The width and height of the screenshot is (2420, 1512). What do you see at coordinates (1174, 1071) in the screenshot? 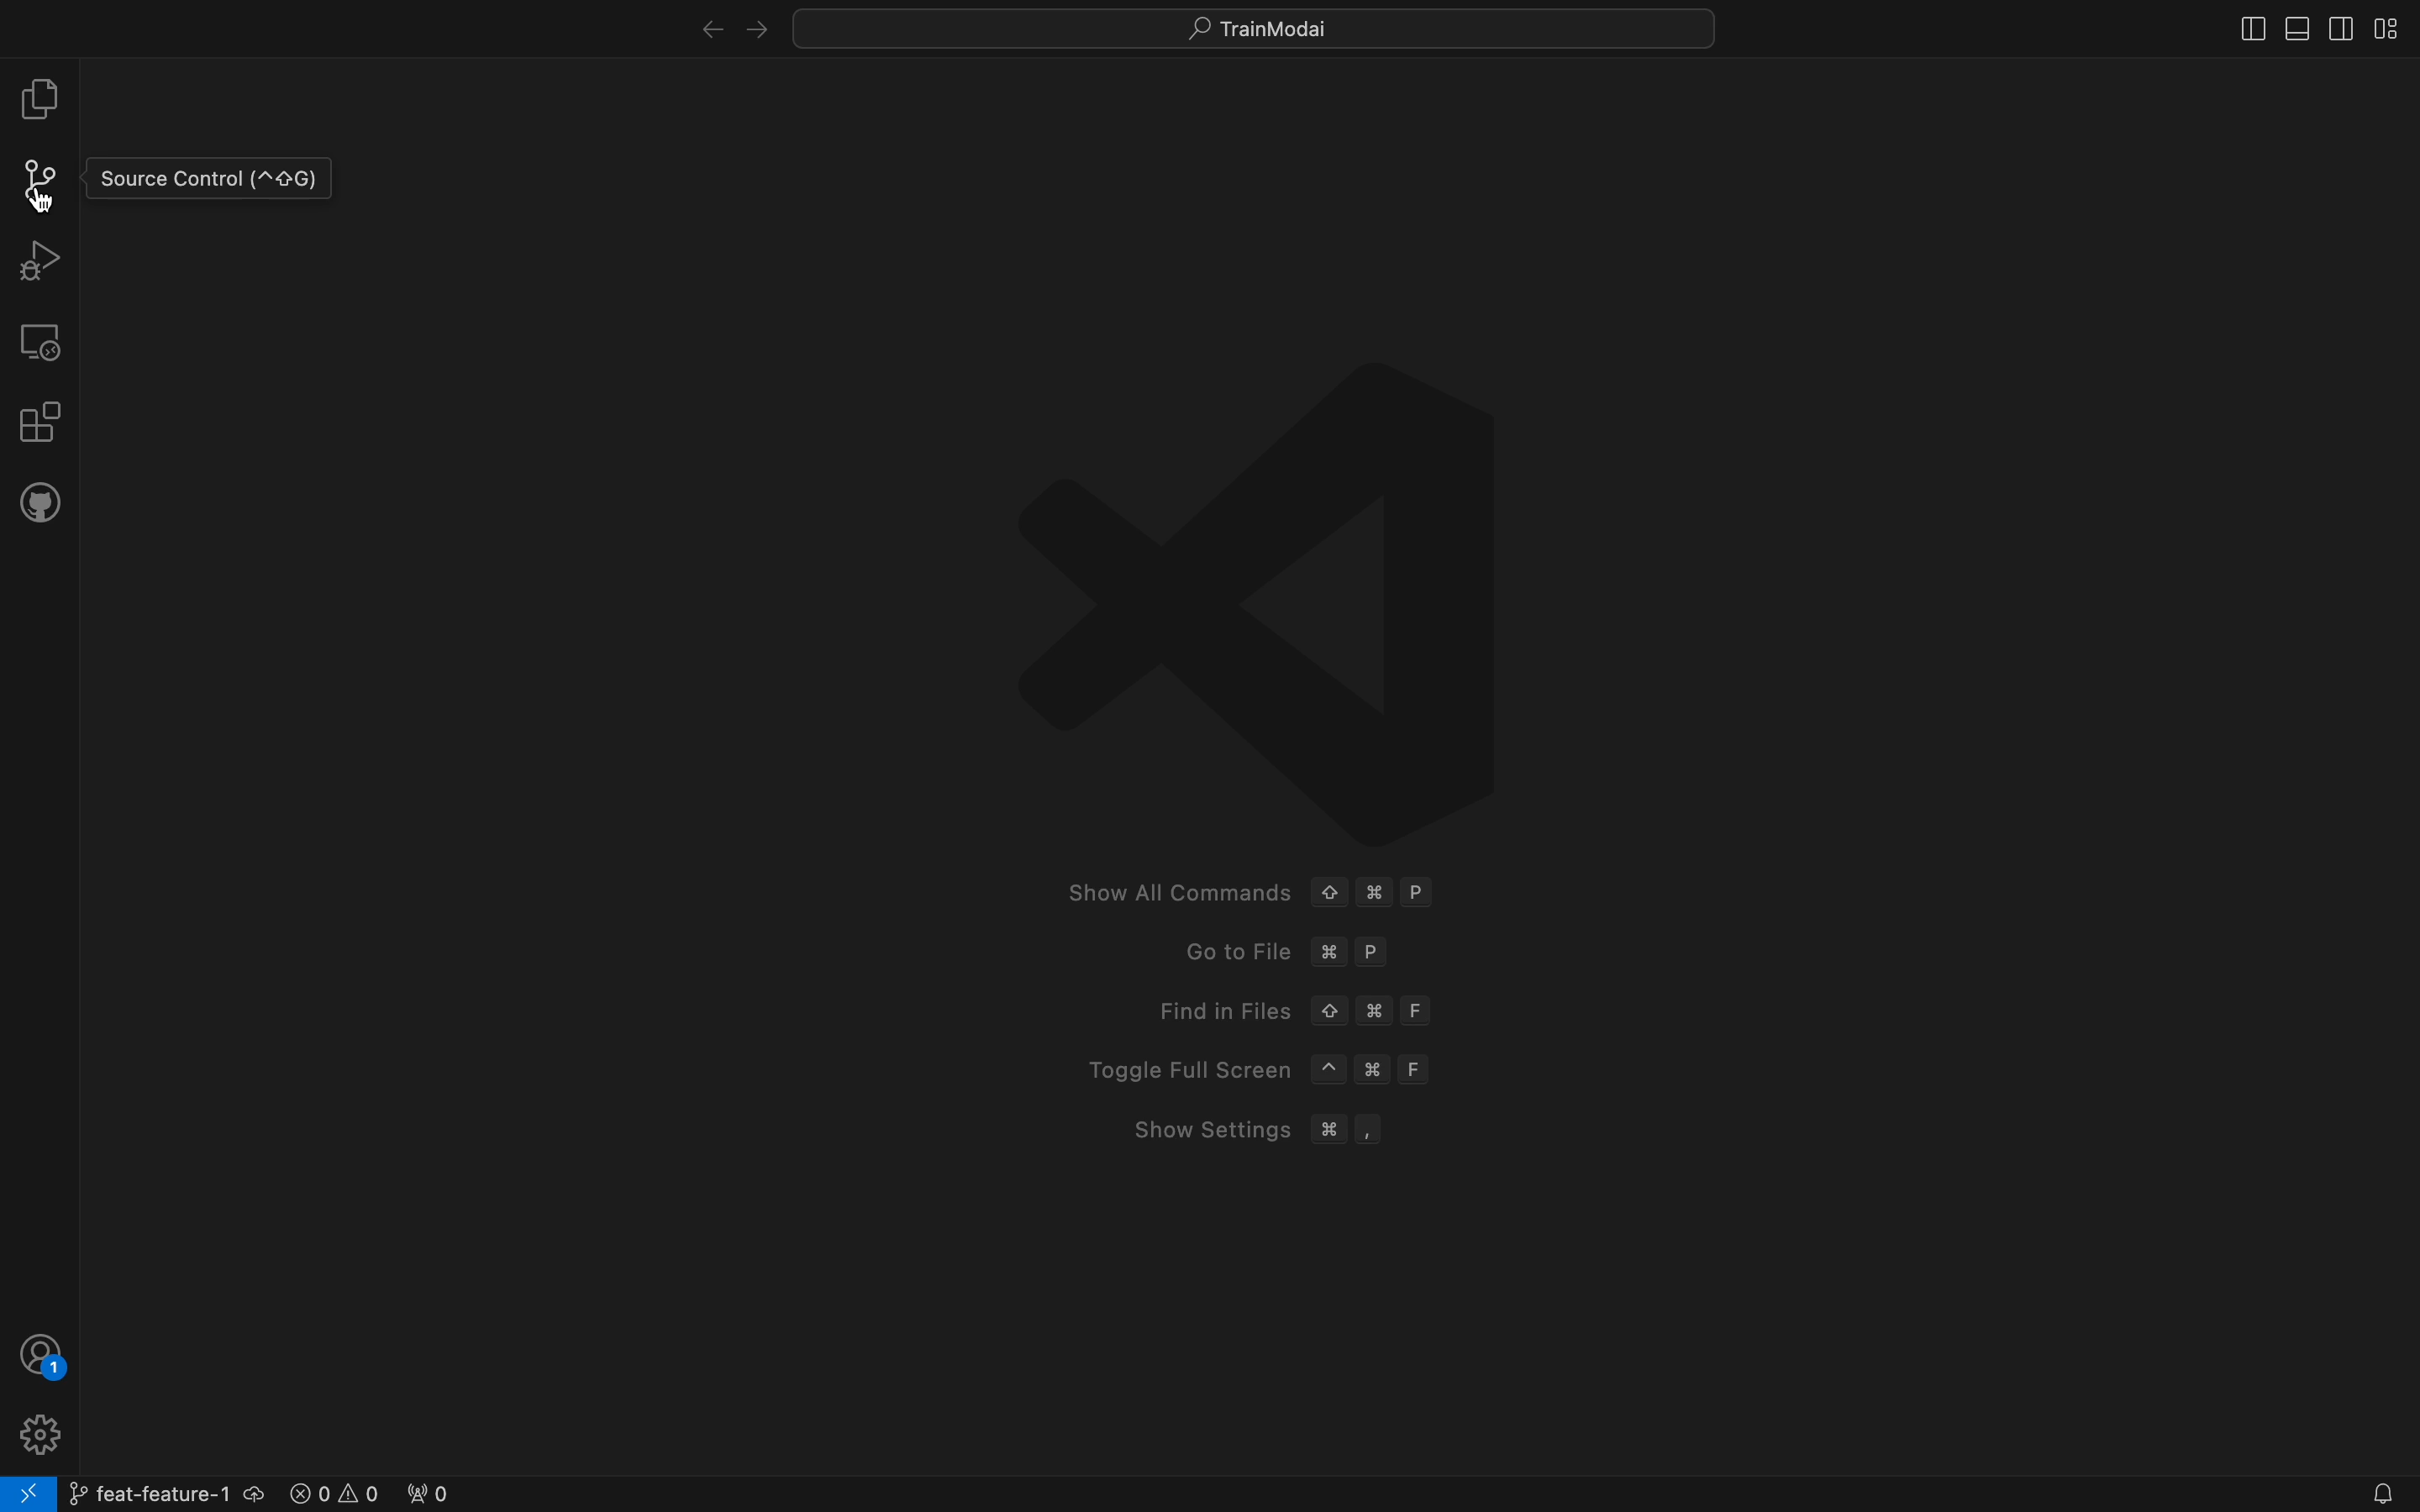
I see `Toggle Full Screen` at bounding box center [1174, 1071].